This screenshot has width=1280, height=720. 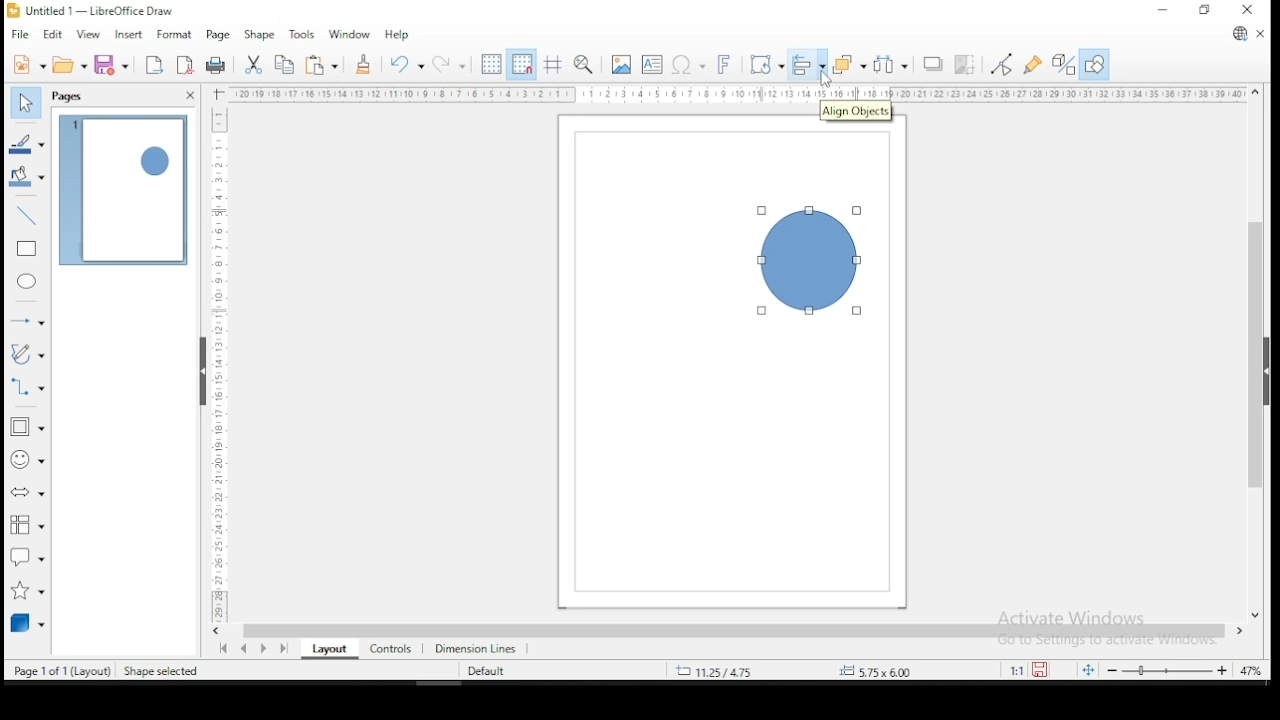 I want to click on window, so click(x=349, y=33).